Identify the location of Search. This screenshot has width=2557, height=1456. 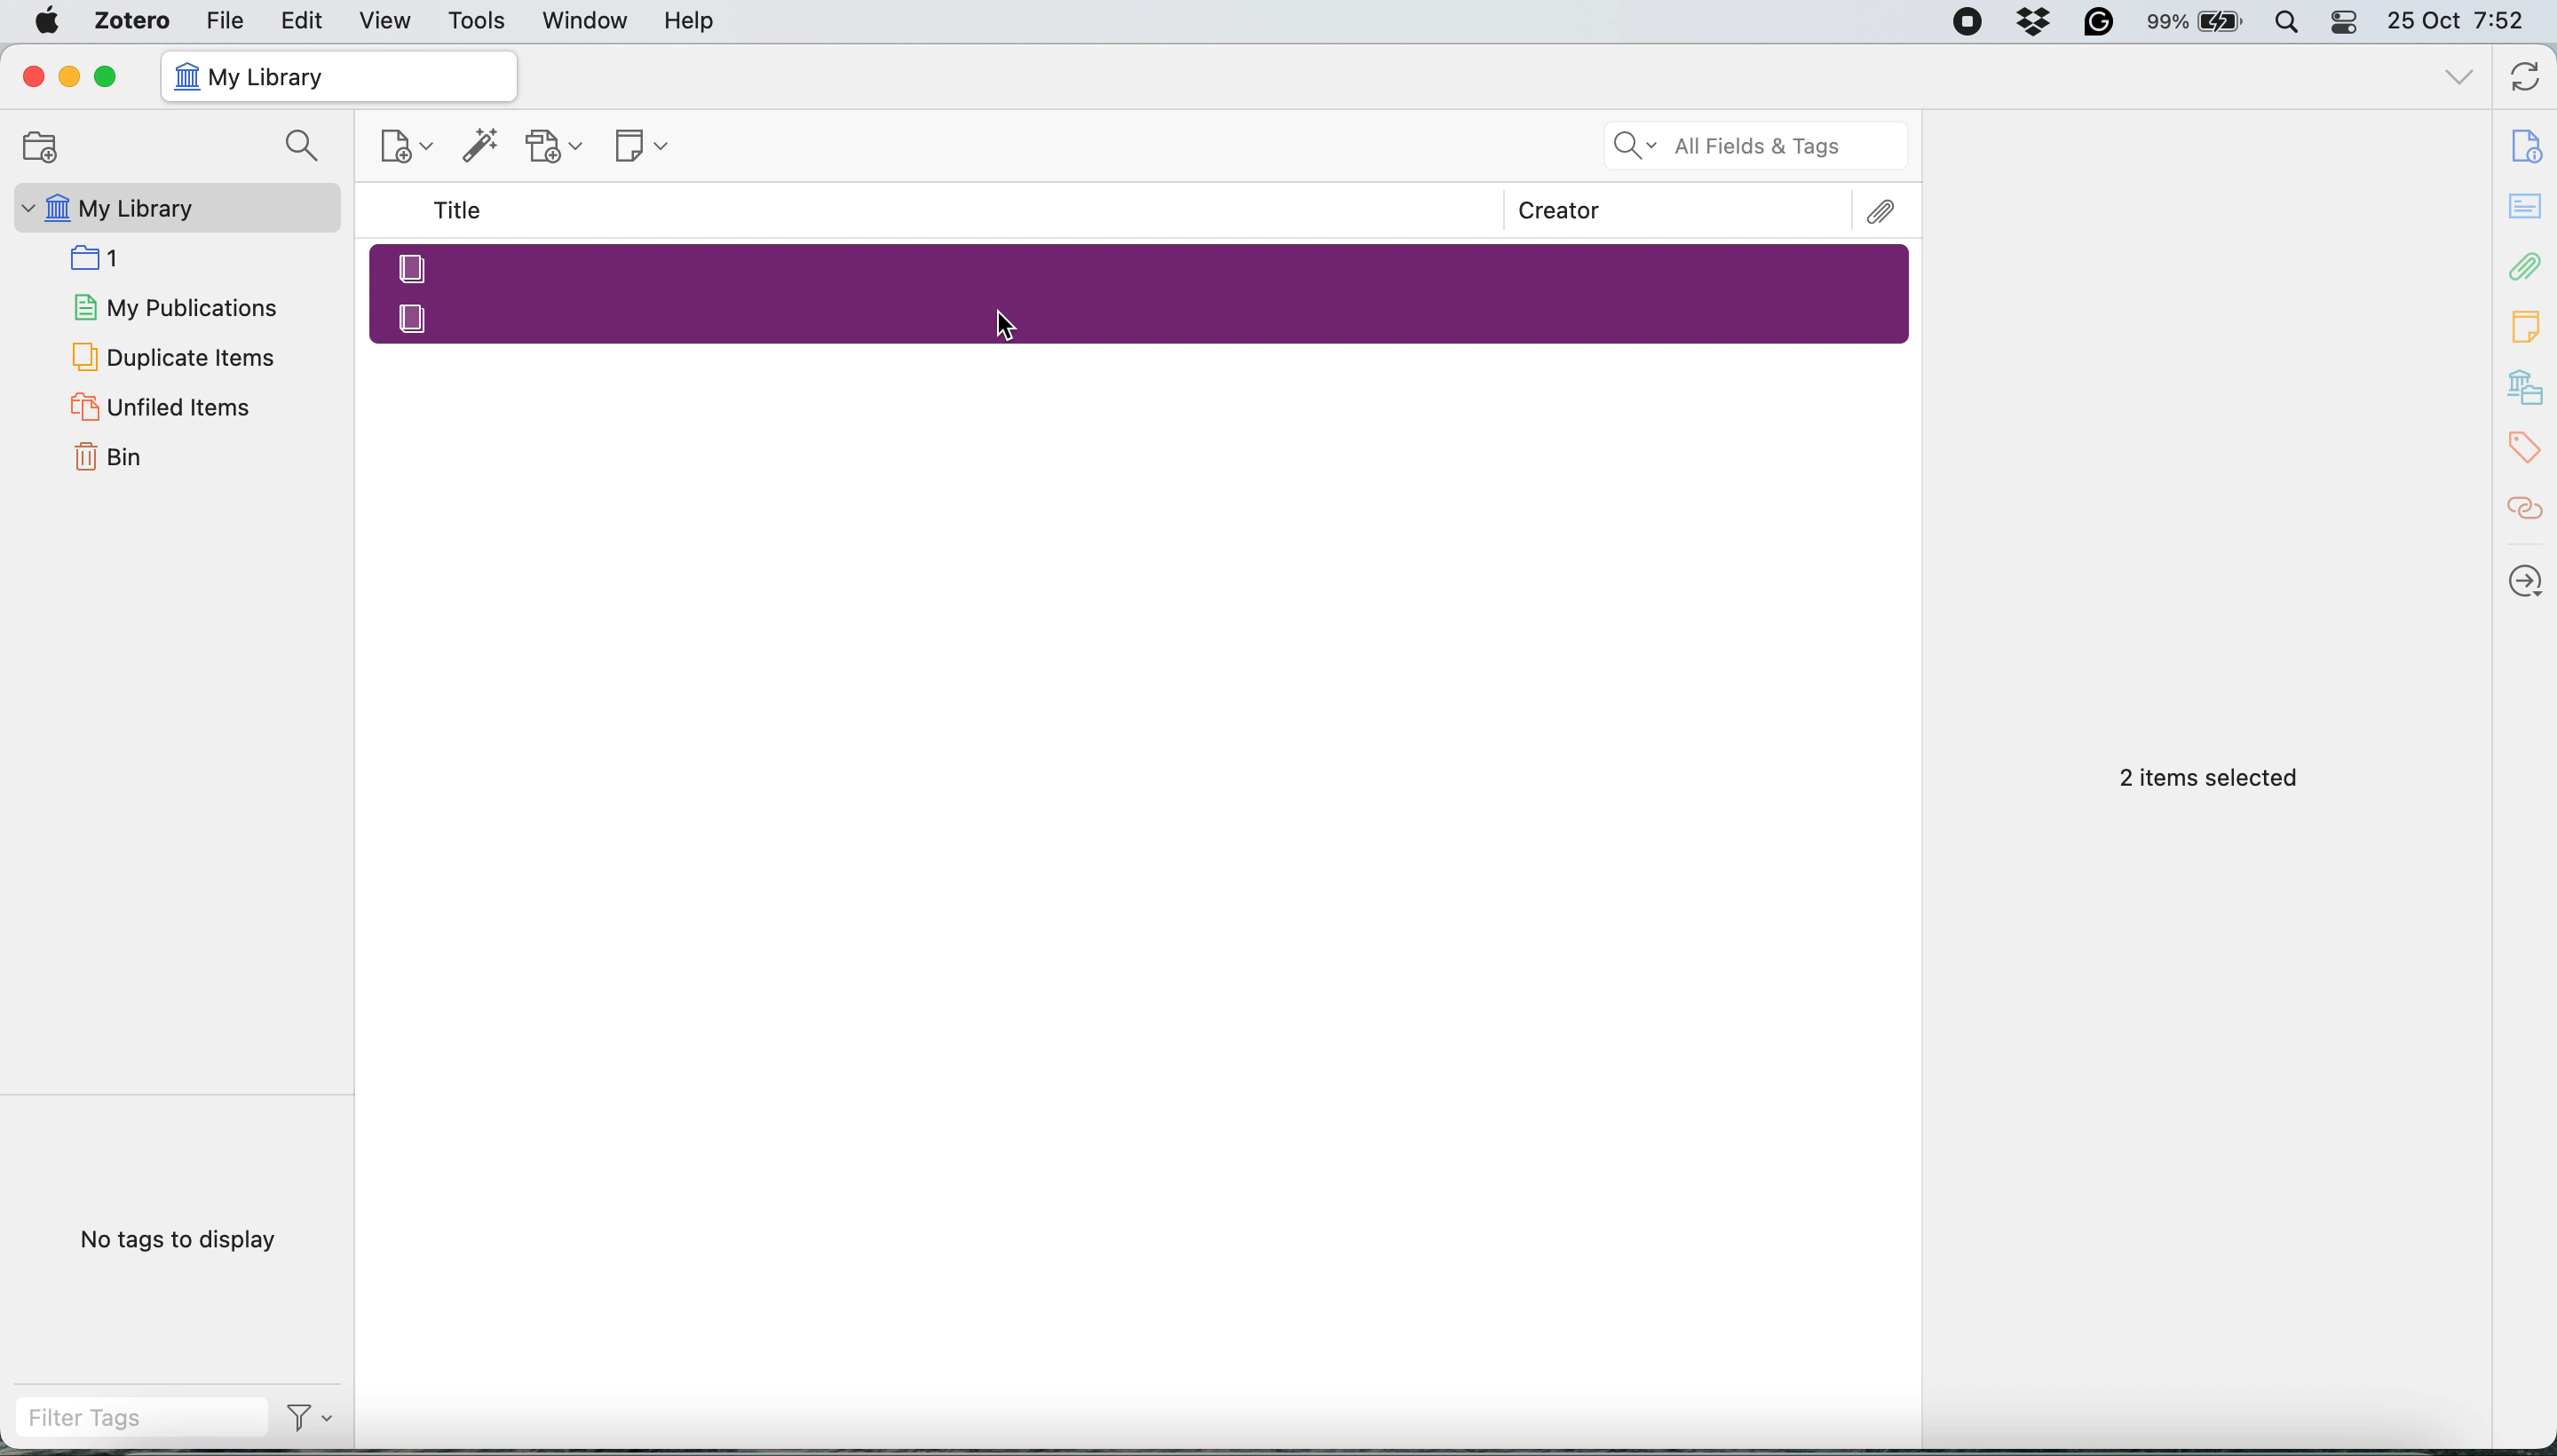
(307, 148).